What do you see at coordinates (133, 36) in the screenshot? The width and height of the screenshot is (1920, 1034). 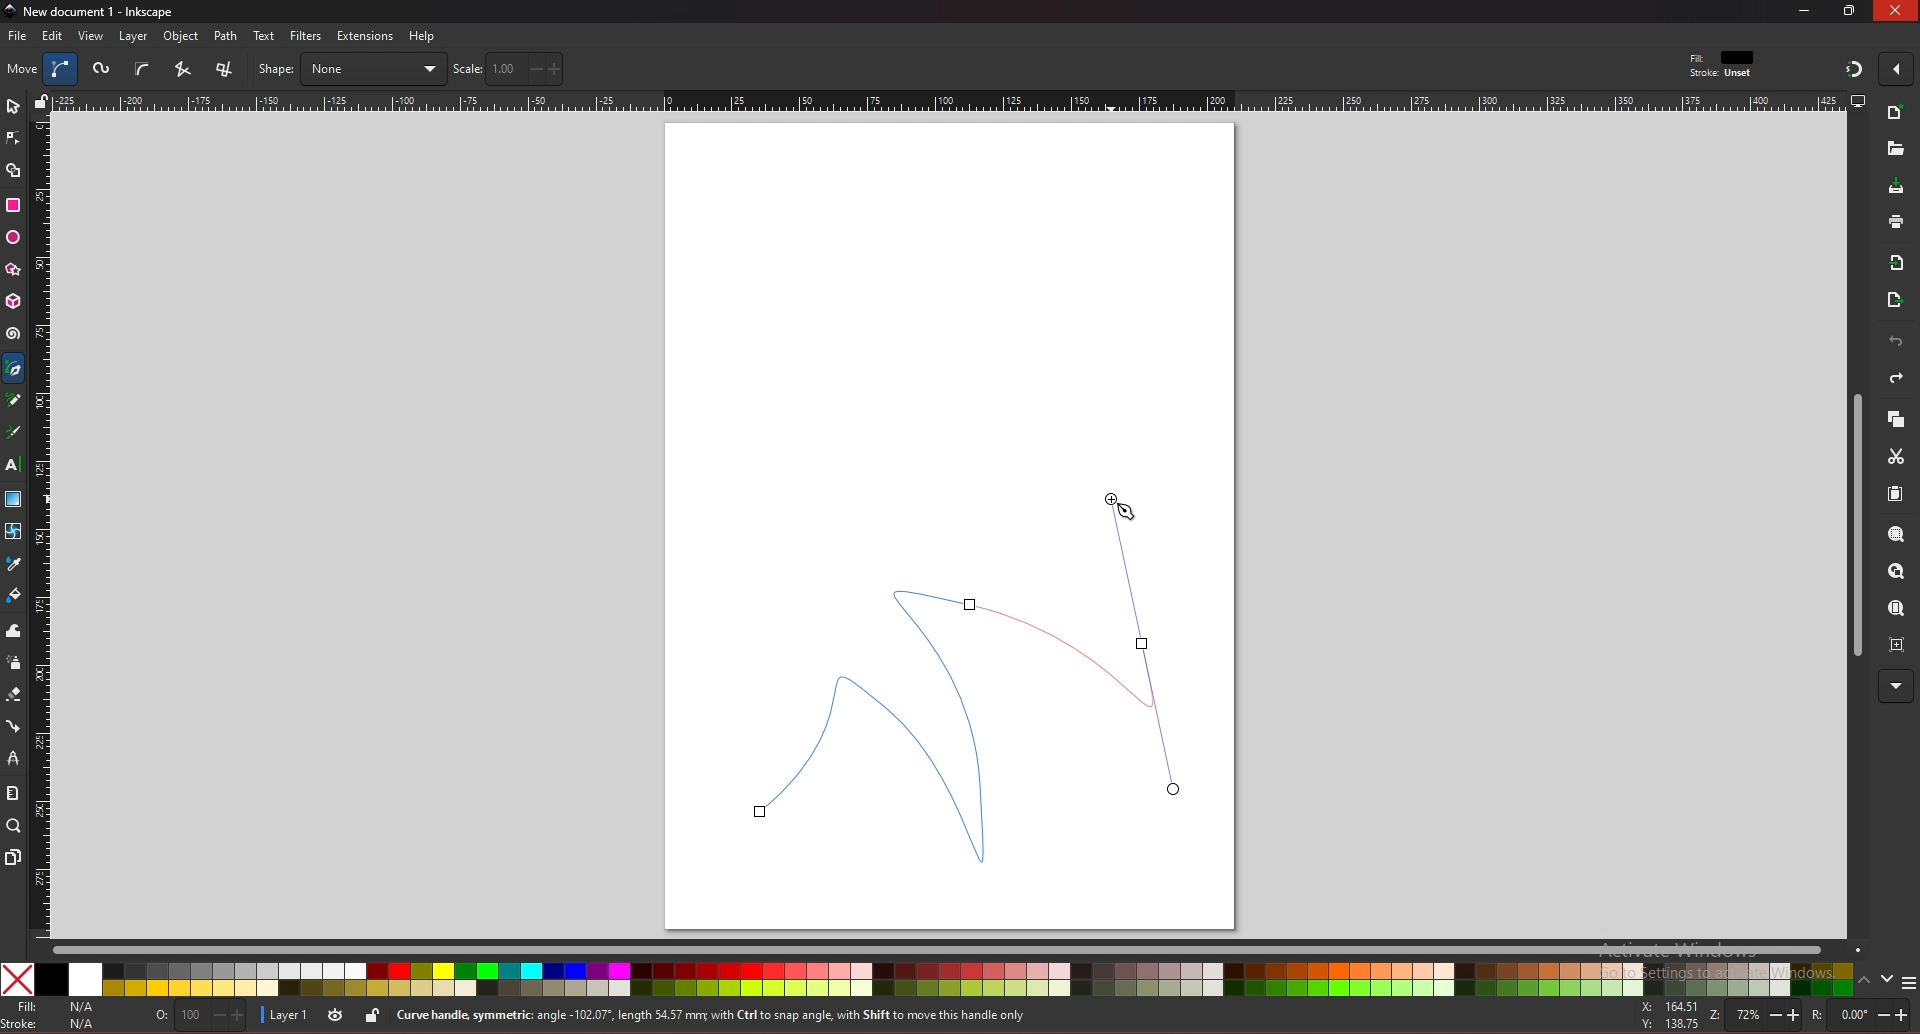 I see `layer` at bounding box center [133, 36].